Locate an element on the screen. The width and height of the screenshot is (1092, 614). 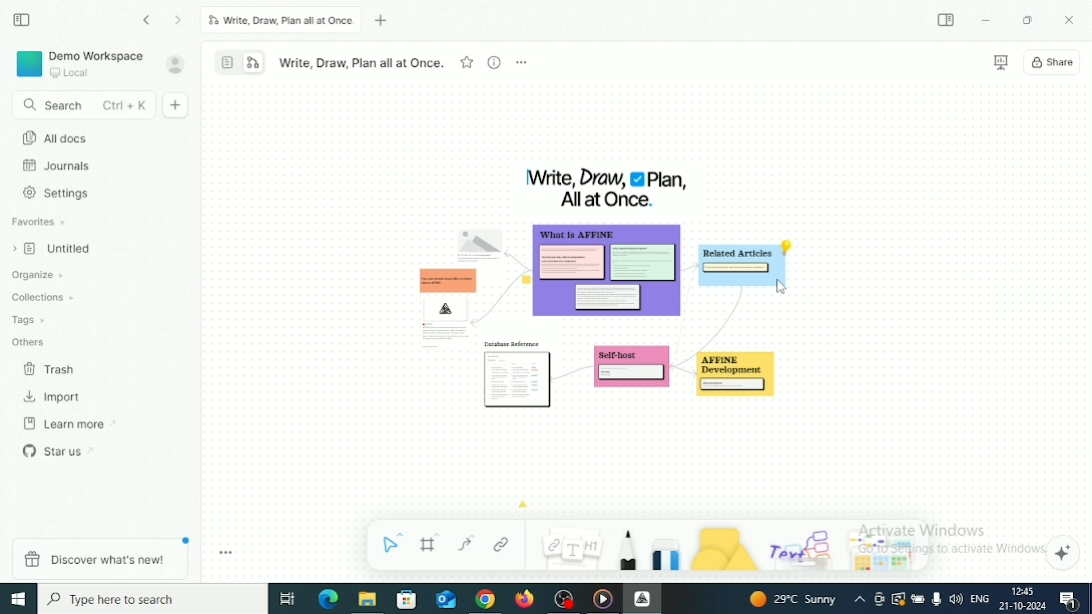
Minimize is located at coordinates (987, 21).